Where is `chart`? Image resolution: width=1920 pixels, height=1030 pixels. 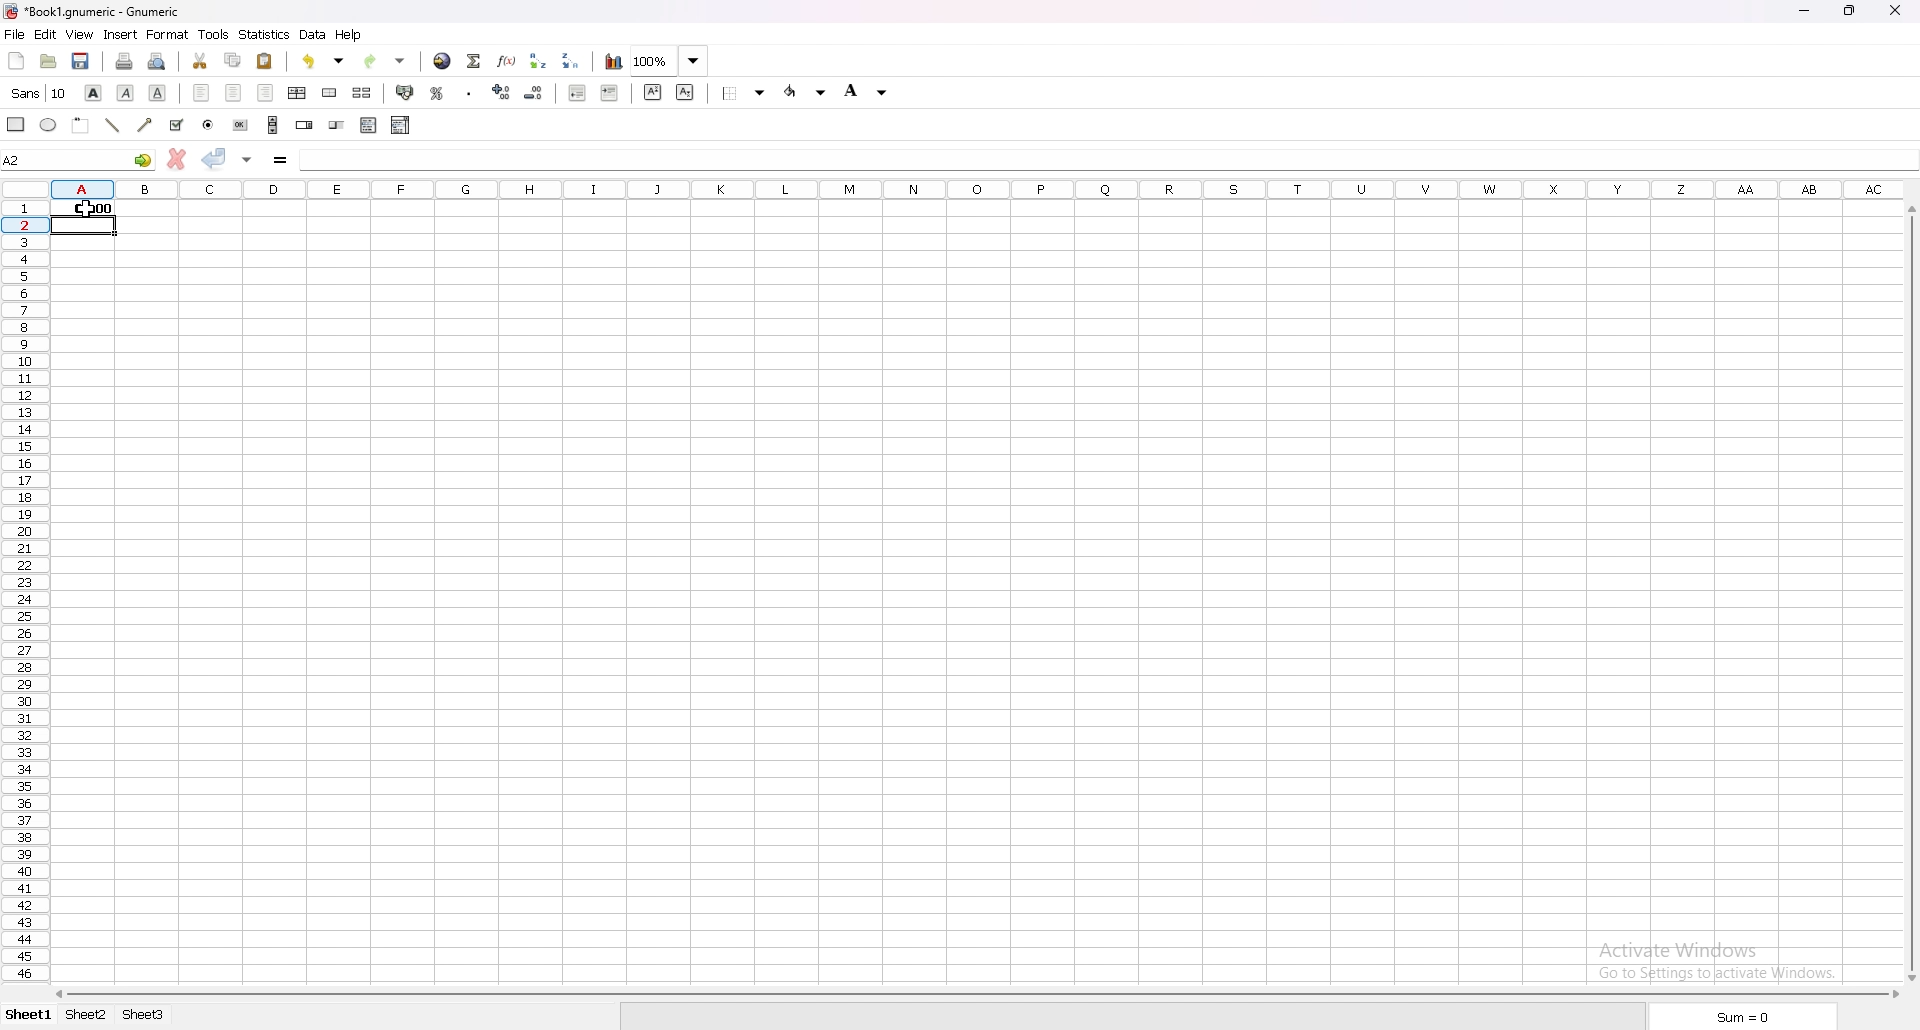 chart is located at coordinates (614, 62).